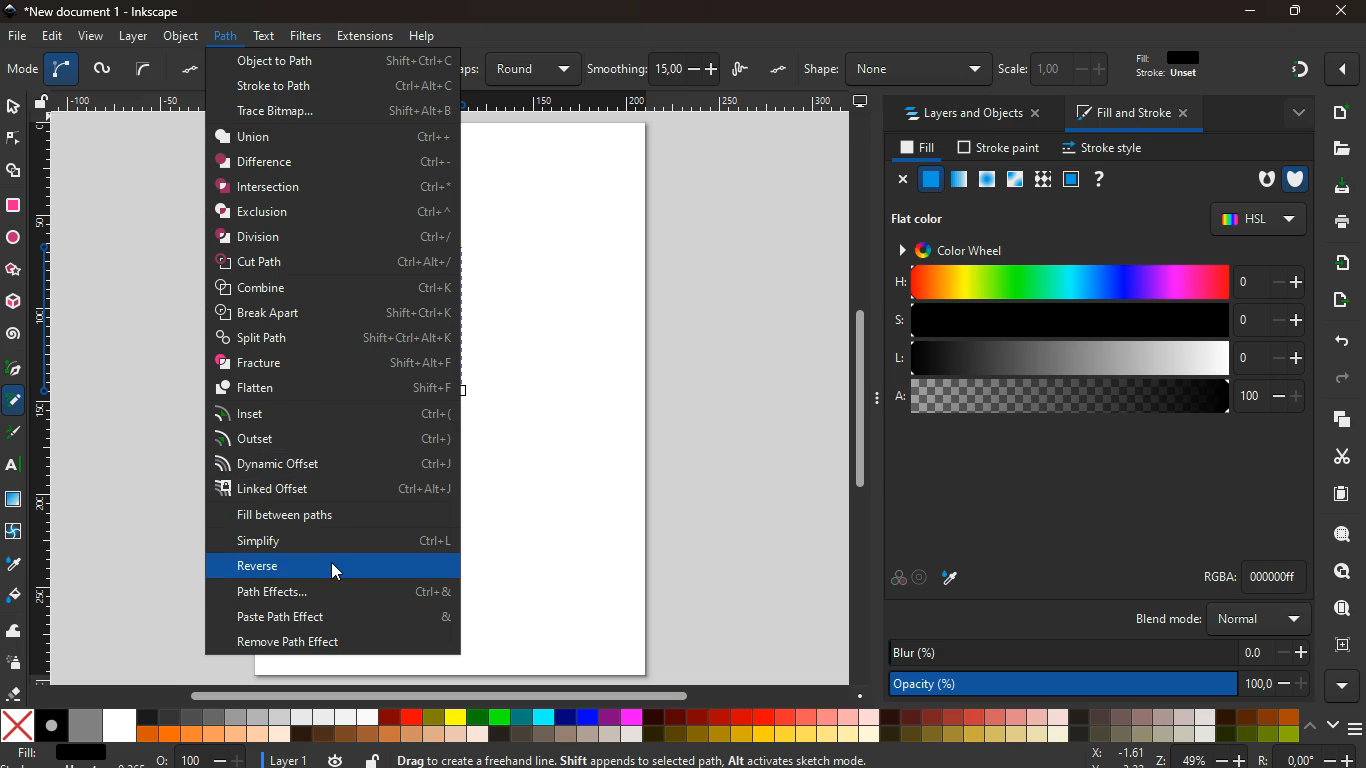 Image resolution: width=1366 pixels, height=768 pixels. Describe the element at coordinates (41, 399) in the screenshot. I see `Scale` at that location.